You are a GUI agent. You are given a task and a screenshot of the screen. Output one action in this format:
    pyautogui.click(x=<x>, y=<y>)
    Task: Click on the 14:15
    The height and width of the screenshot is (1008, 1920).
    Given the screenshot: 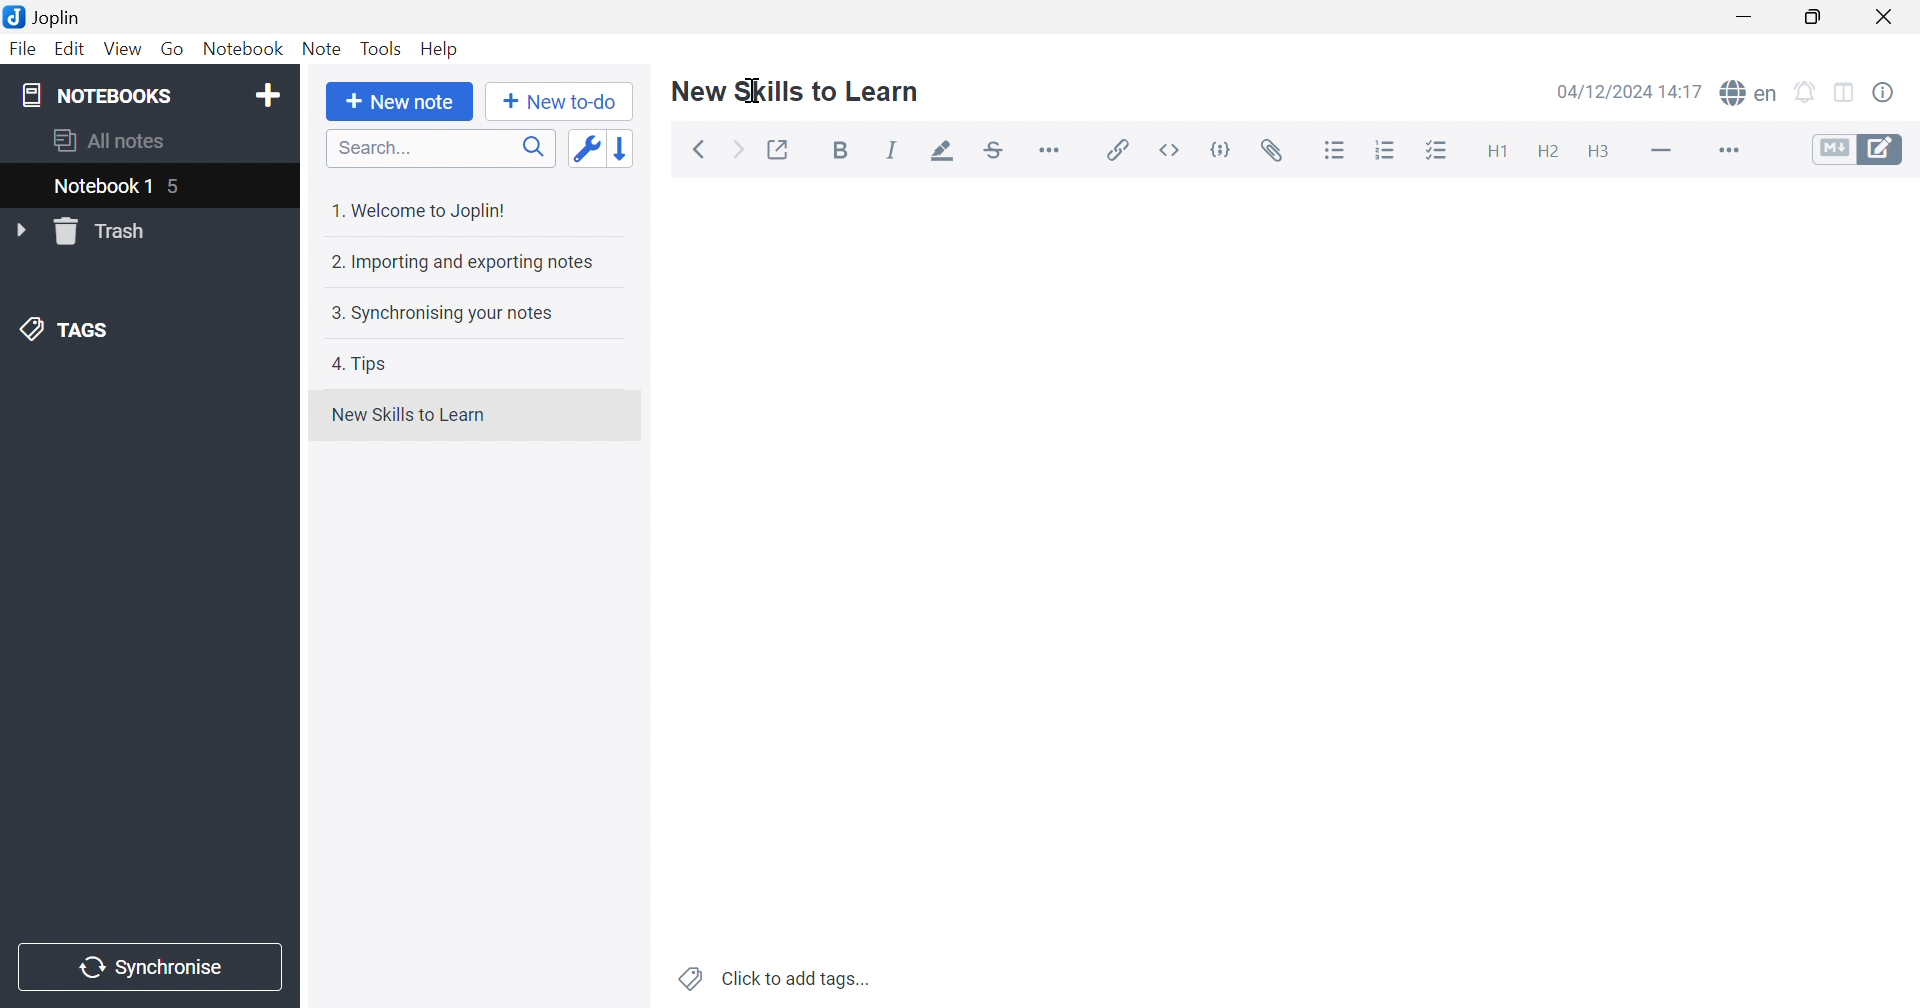 What is the action you would take?
    pyautogui.click(x=1687, y=91)
    